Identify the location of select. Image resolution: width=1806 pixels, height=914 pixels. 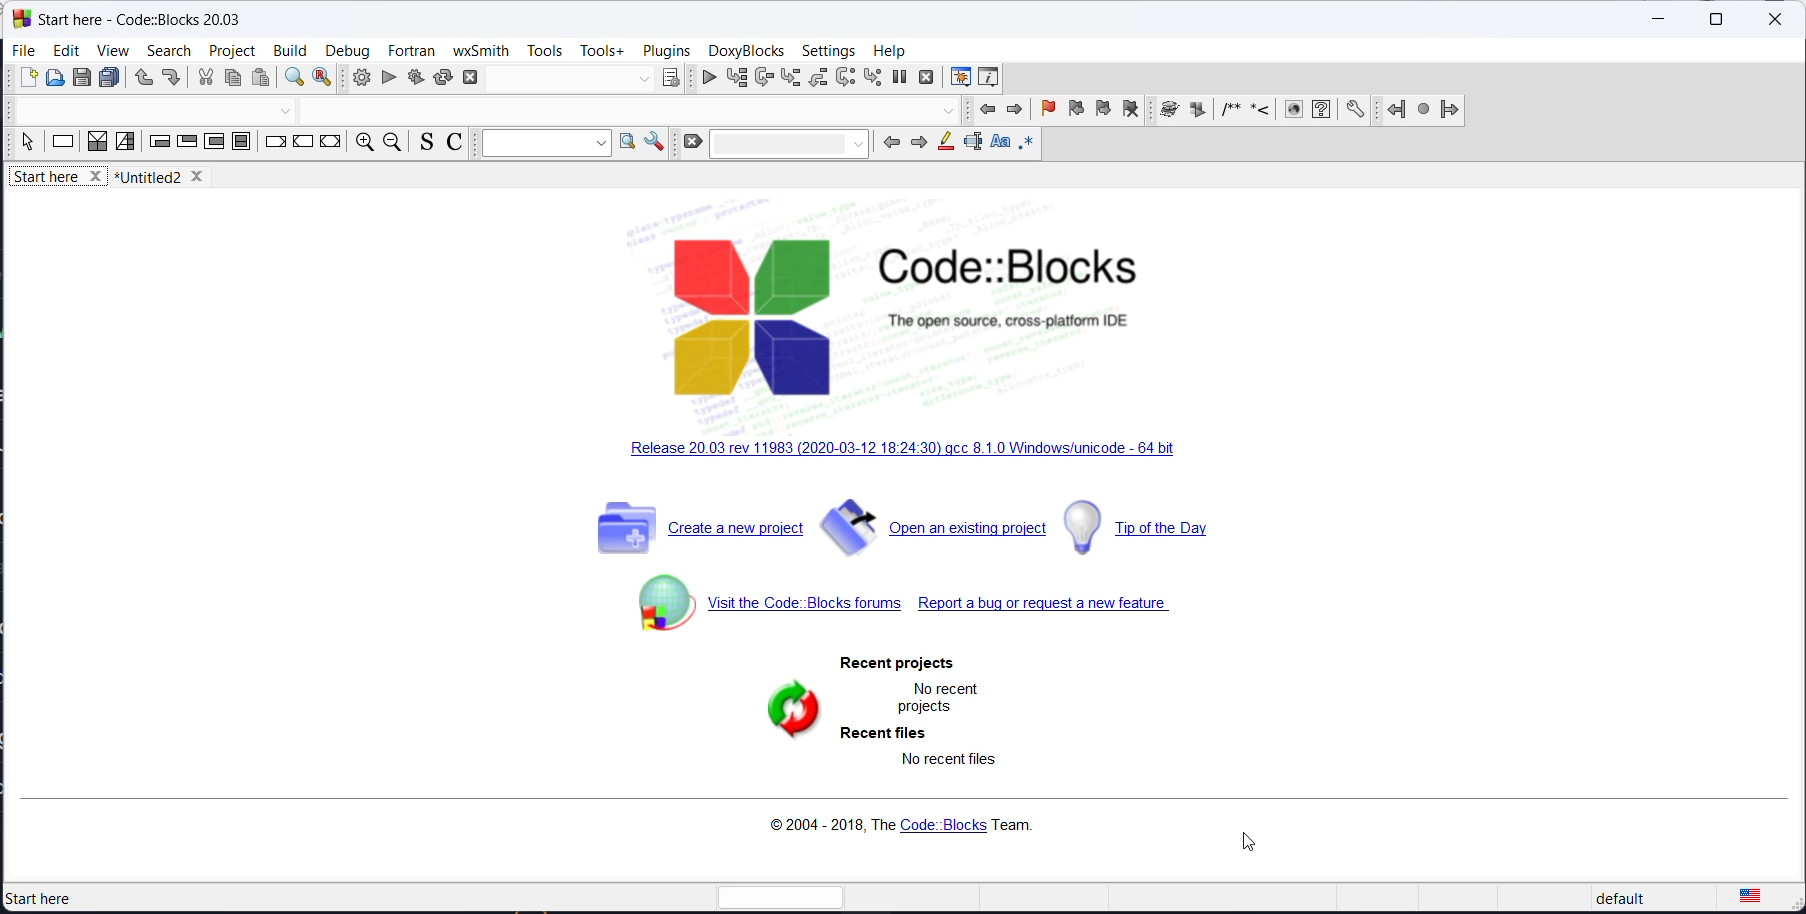
(27, 146).